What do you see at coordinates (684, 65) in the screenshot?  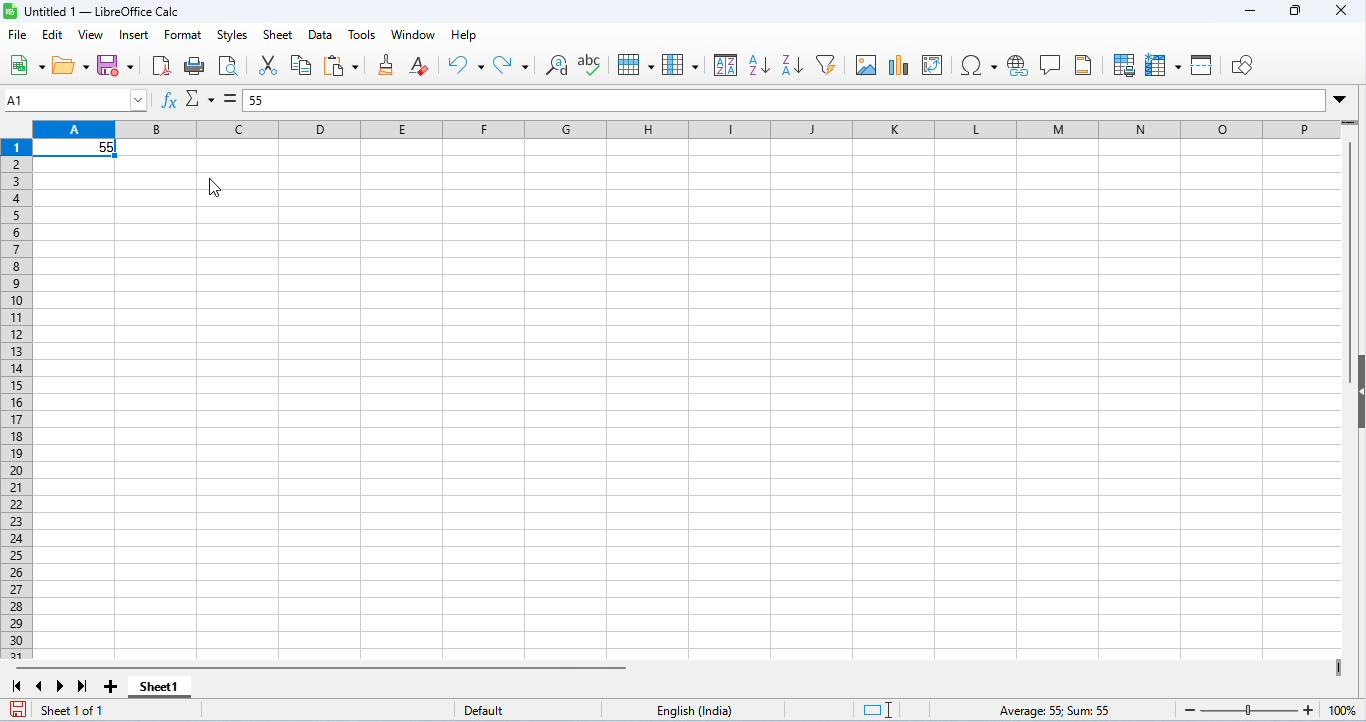 I see `column` at bounding box center [684, 65].